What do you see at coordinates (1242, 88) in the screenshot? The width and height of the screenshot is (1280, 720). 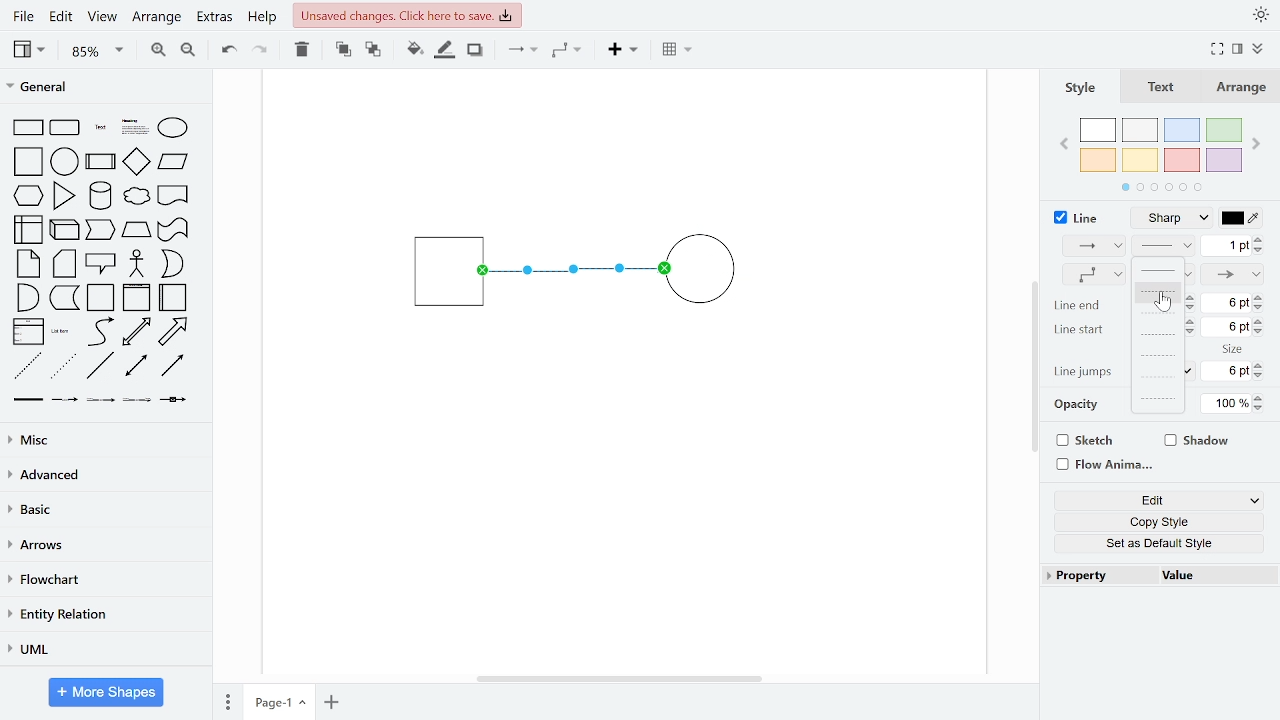 I see `arrange` at bounding box center [1242, 88].